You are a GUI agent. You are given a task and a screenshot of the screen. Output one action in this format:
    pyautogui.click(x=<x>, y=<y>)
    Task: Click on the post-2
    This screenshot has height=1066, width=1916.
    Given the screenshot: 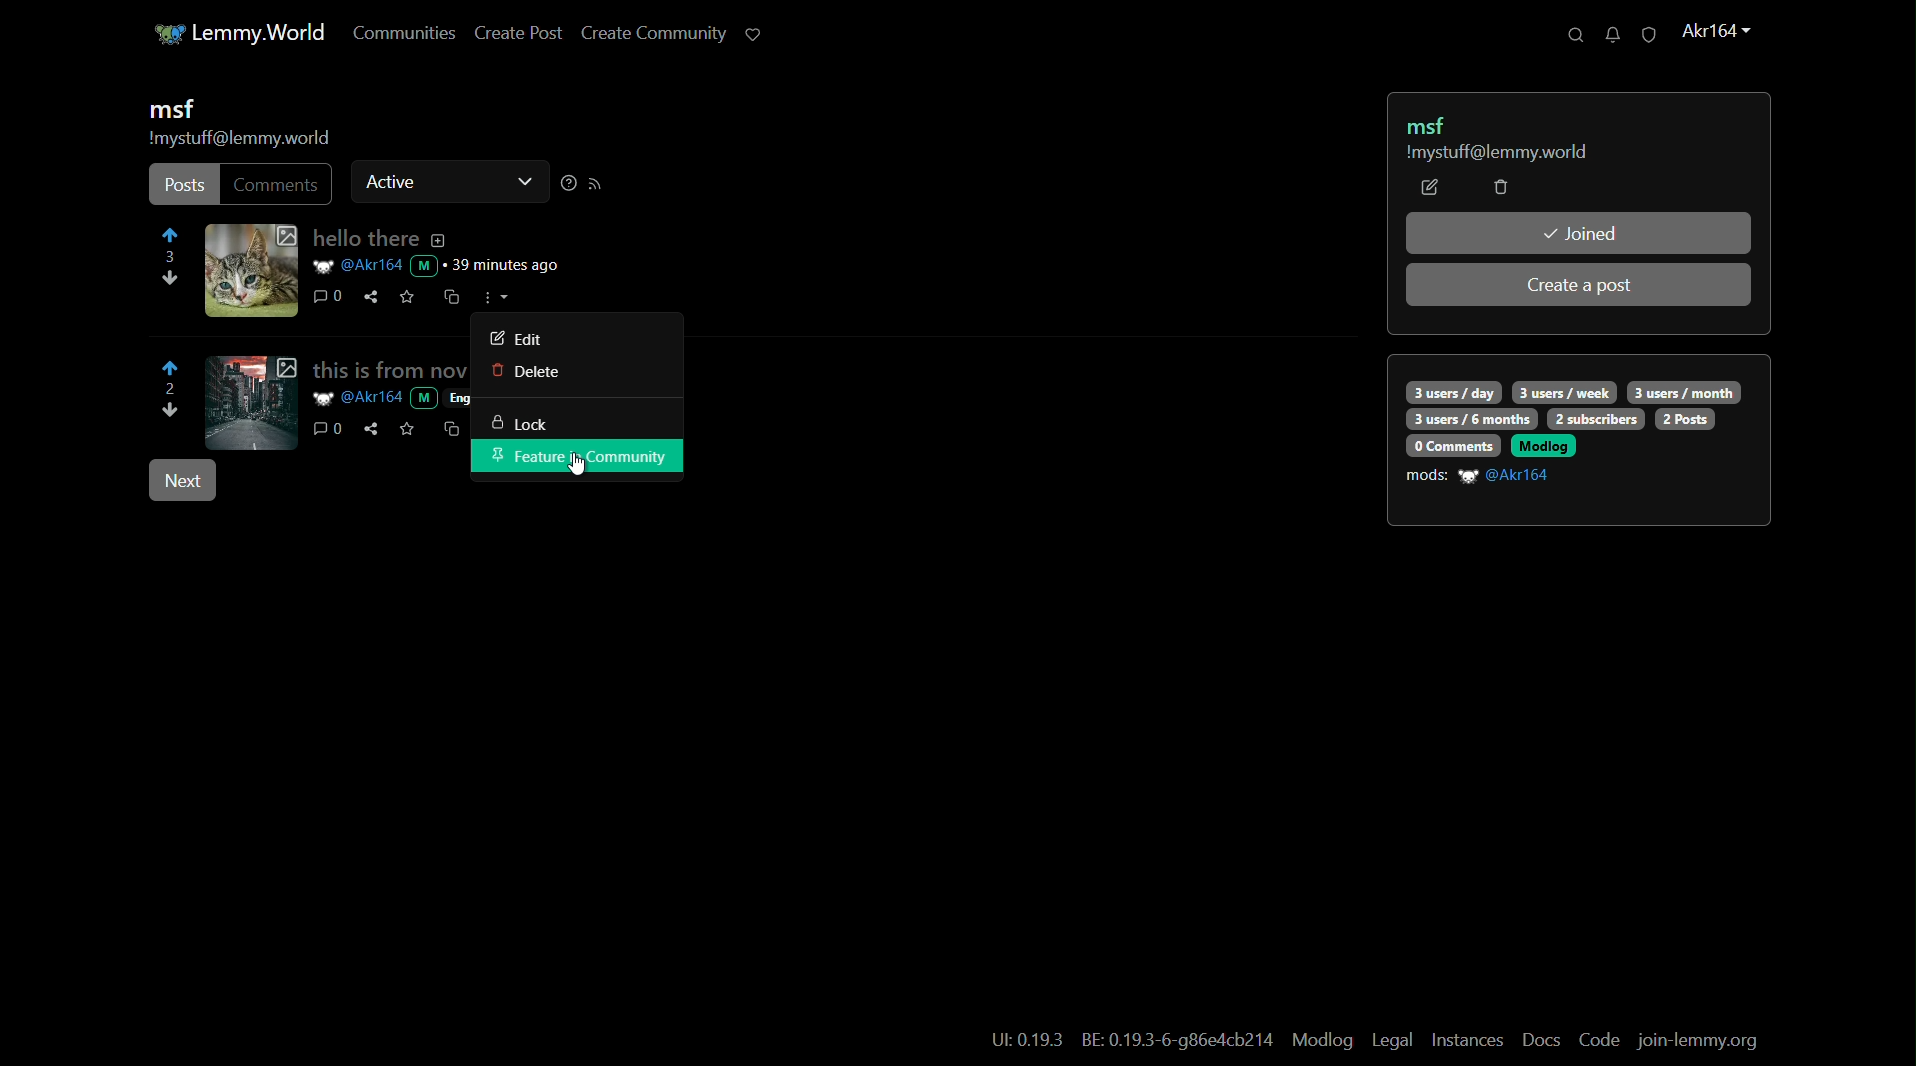 What is the action you would take?
    pyautogui.click(x=385, y=369)
    